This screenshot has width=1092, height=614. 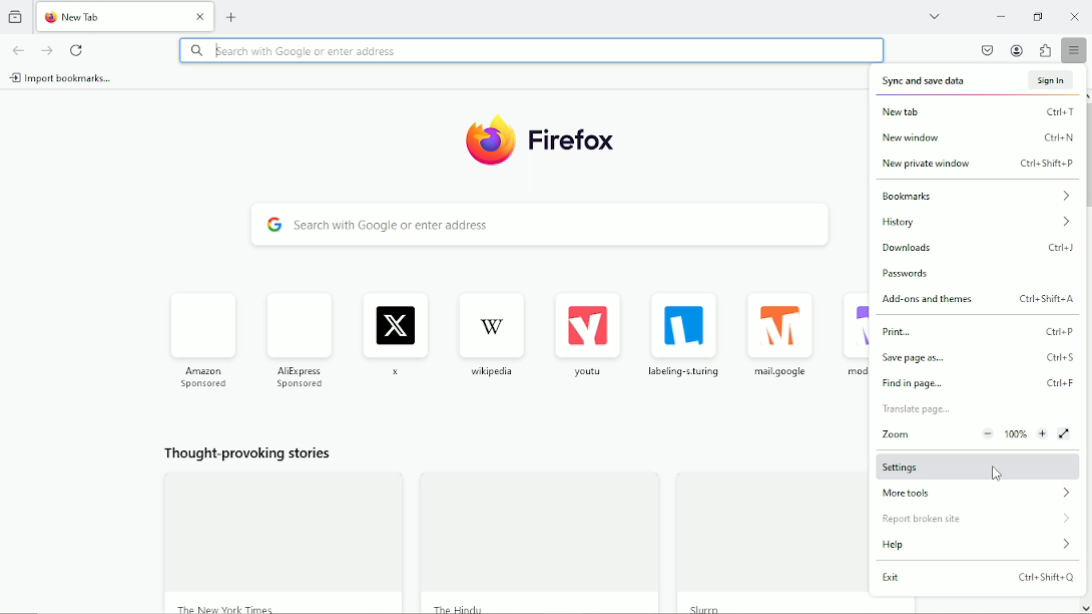 I want to click on Translate page, so click(x=918, y=410).